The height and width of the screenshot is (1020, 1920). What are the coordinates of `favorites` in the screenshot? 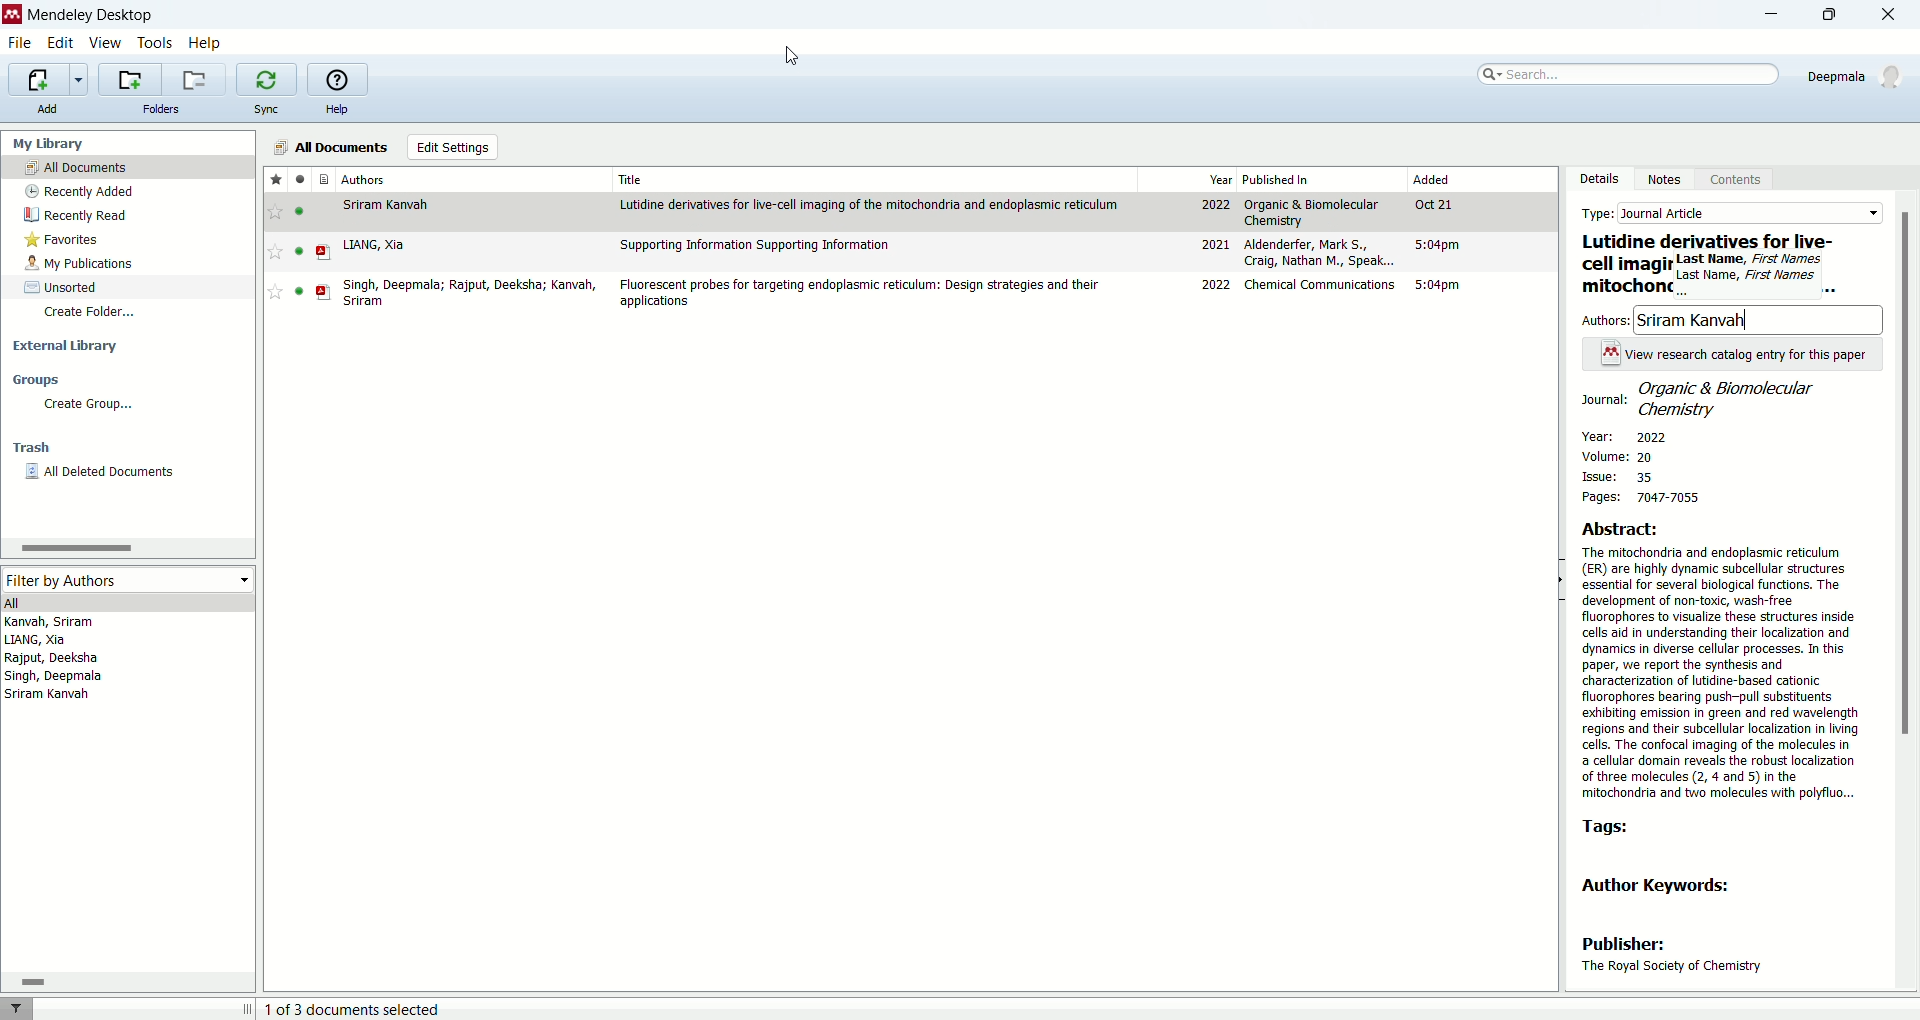 It's located at (63, 243).